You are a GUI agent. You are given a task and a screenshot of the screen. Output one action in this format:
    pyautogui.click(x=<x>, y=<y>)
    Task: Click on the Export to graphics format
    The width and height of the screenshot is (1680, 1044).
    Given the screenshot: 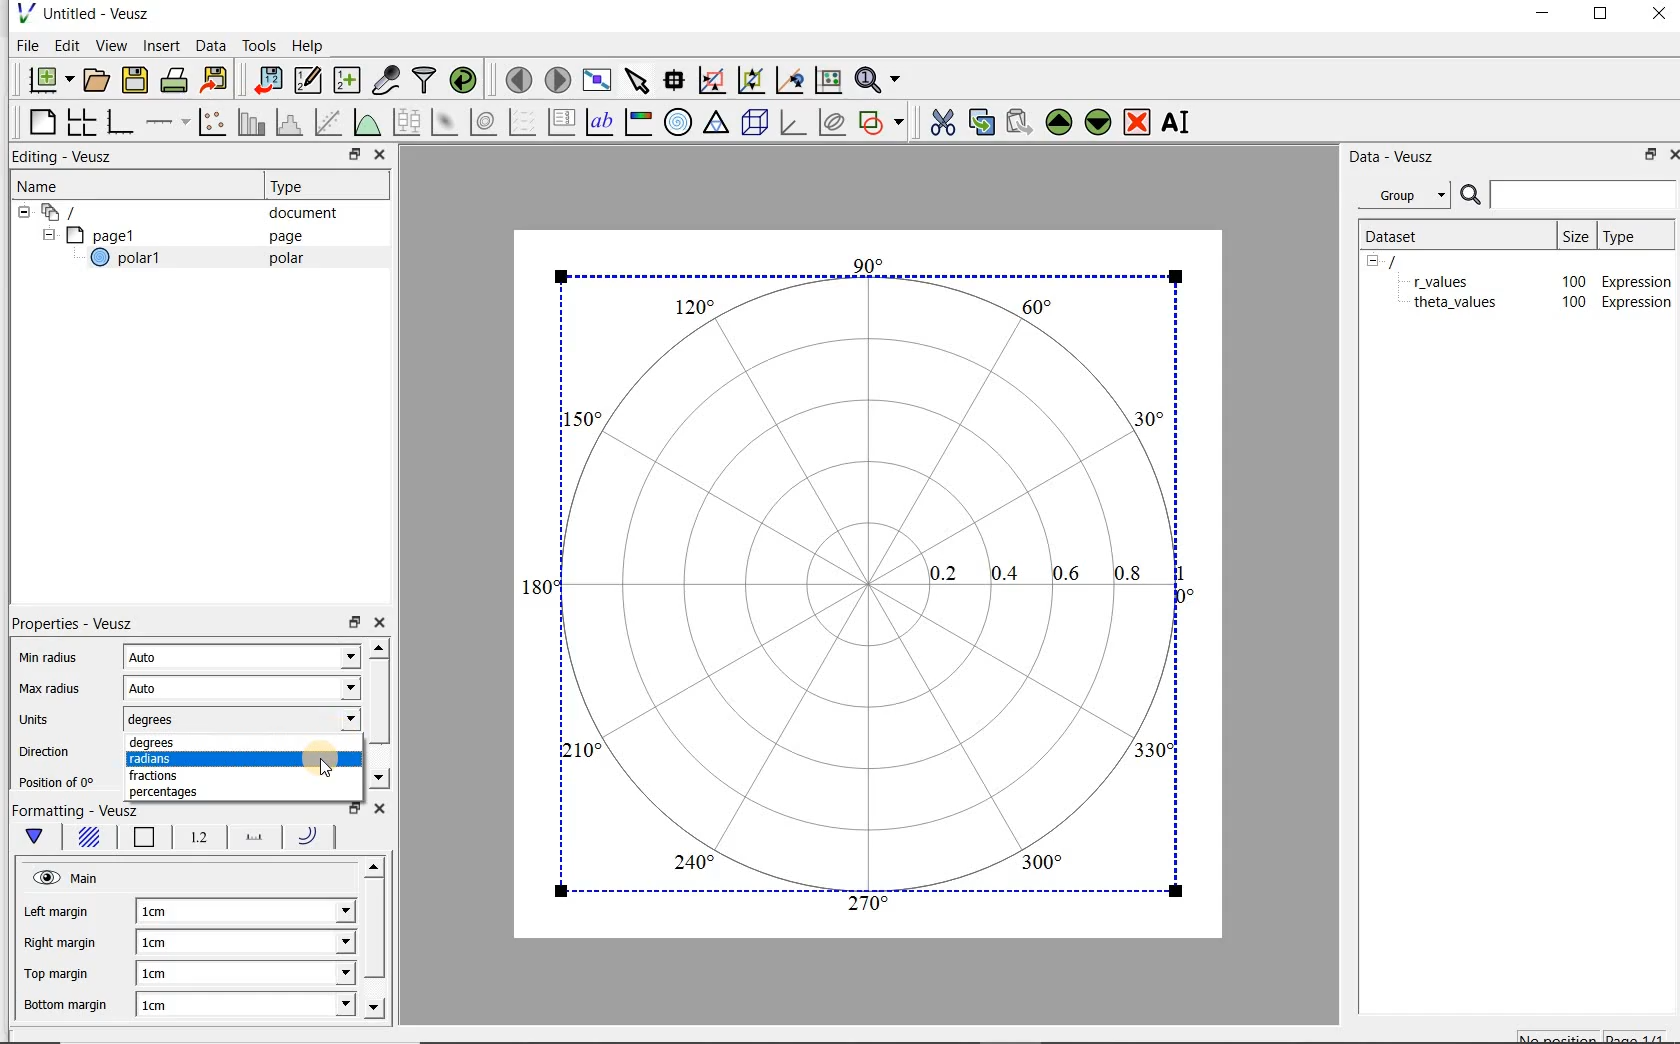 What is the action you would take?
    pyautogui.click(x=215, y=82)
    